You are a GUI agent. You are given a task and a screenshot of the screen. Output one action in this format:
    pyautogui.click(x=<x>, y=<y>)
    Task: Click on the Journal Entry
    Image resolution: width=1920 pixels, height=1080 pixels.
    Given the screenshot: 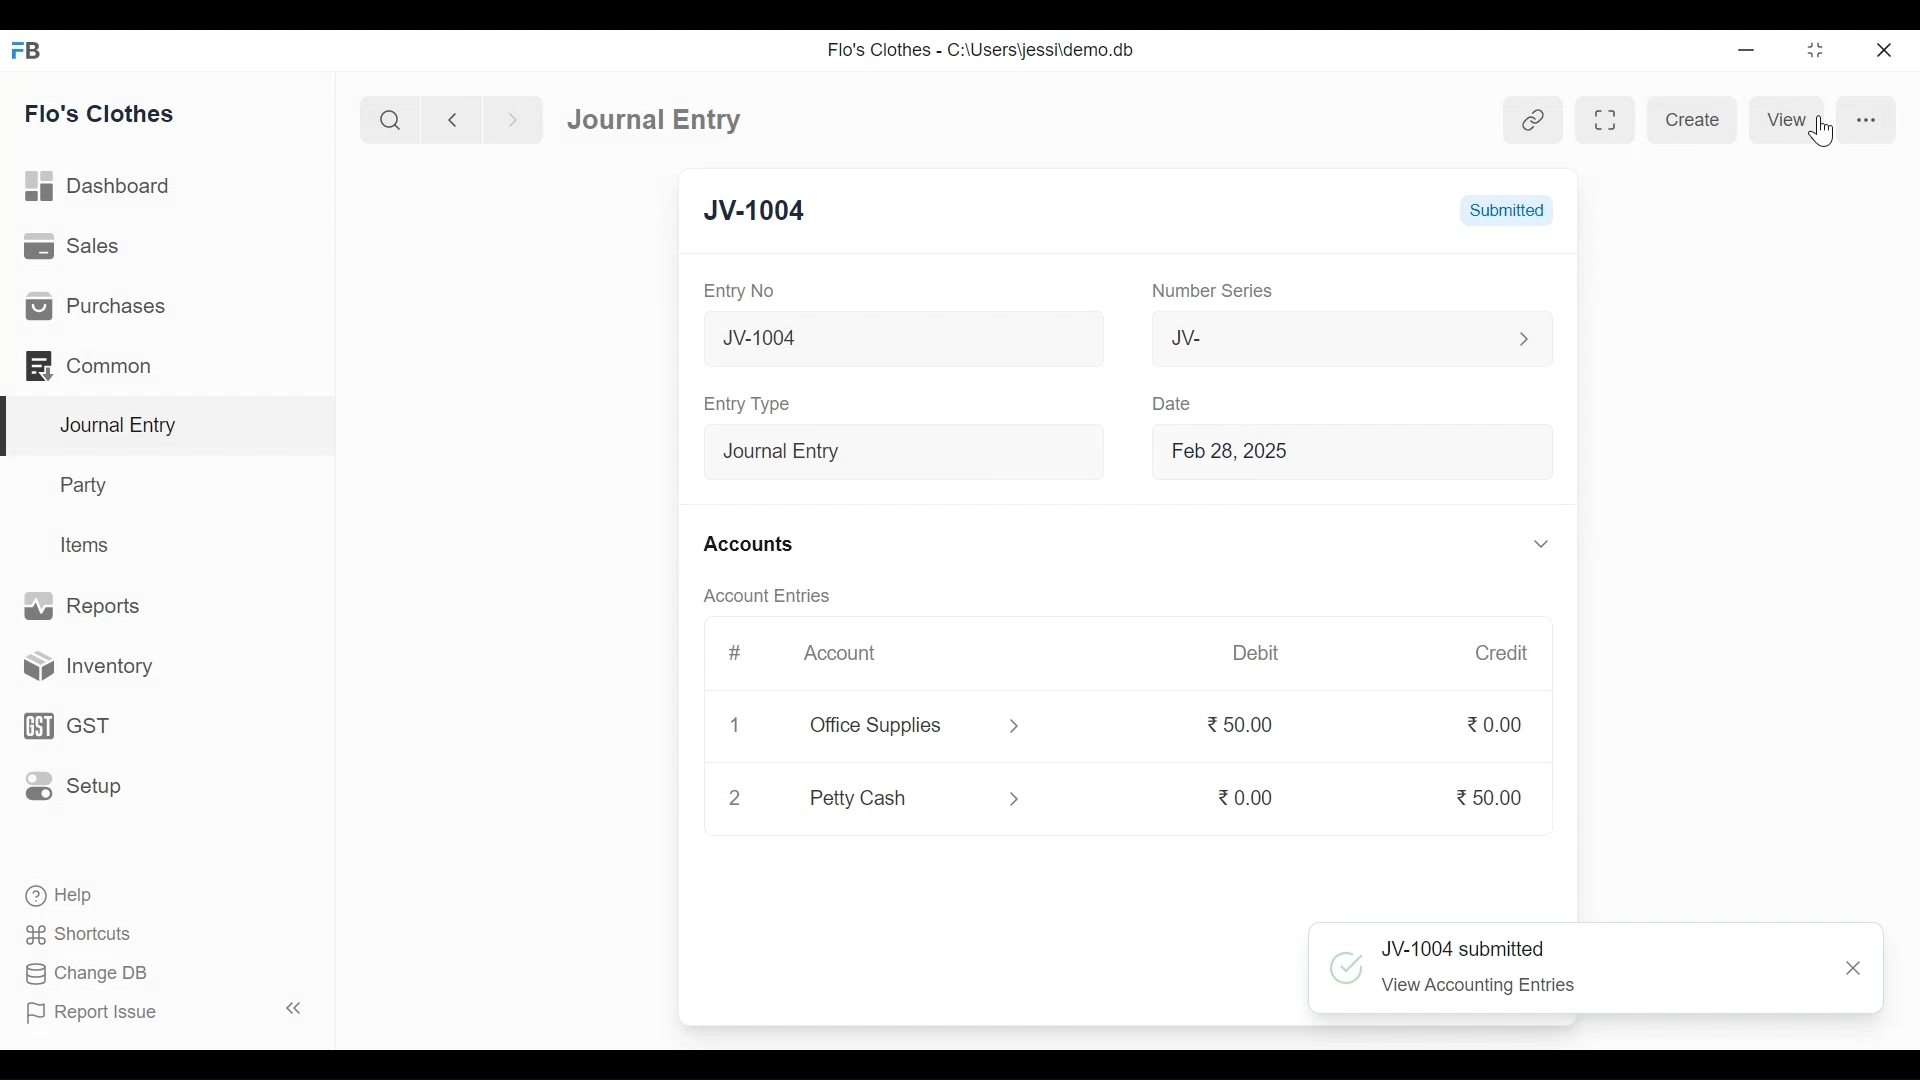 What is the action you would take?
    pyautogui.click(x=662, y=119)
    